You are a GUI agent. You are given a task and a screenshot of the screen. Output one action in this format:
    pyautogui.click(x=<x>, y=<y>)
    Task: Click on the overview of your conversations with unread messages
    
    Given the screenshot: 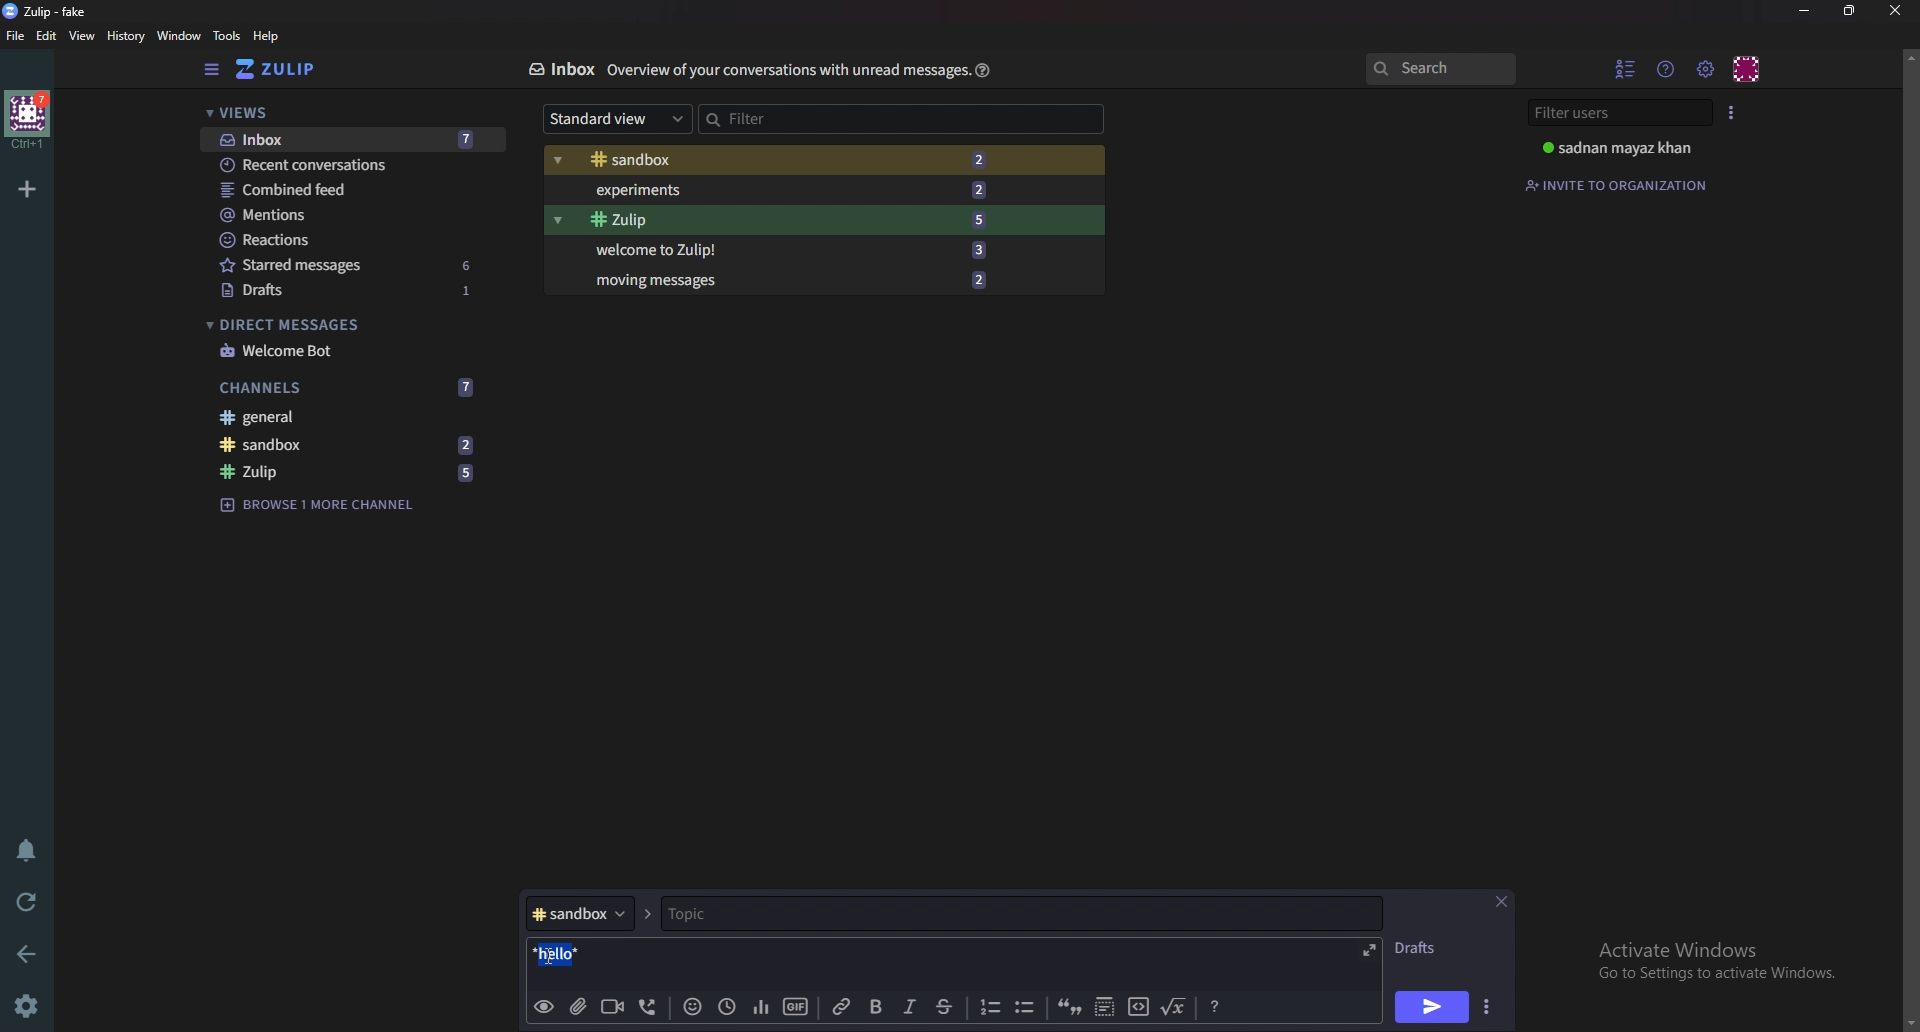 What is the action you would take?
    pyautogui.click(x=787, y=70)
    